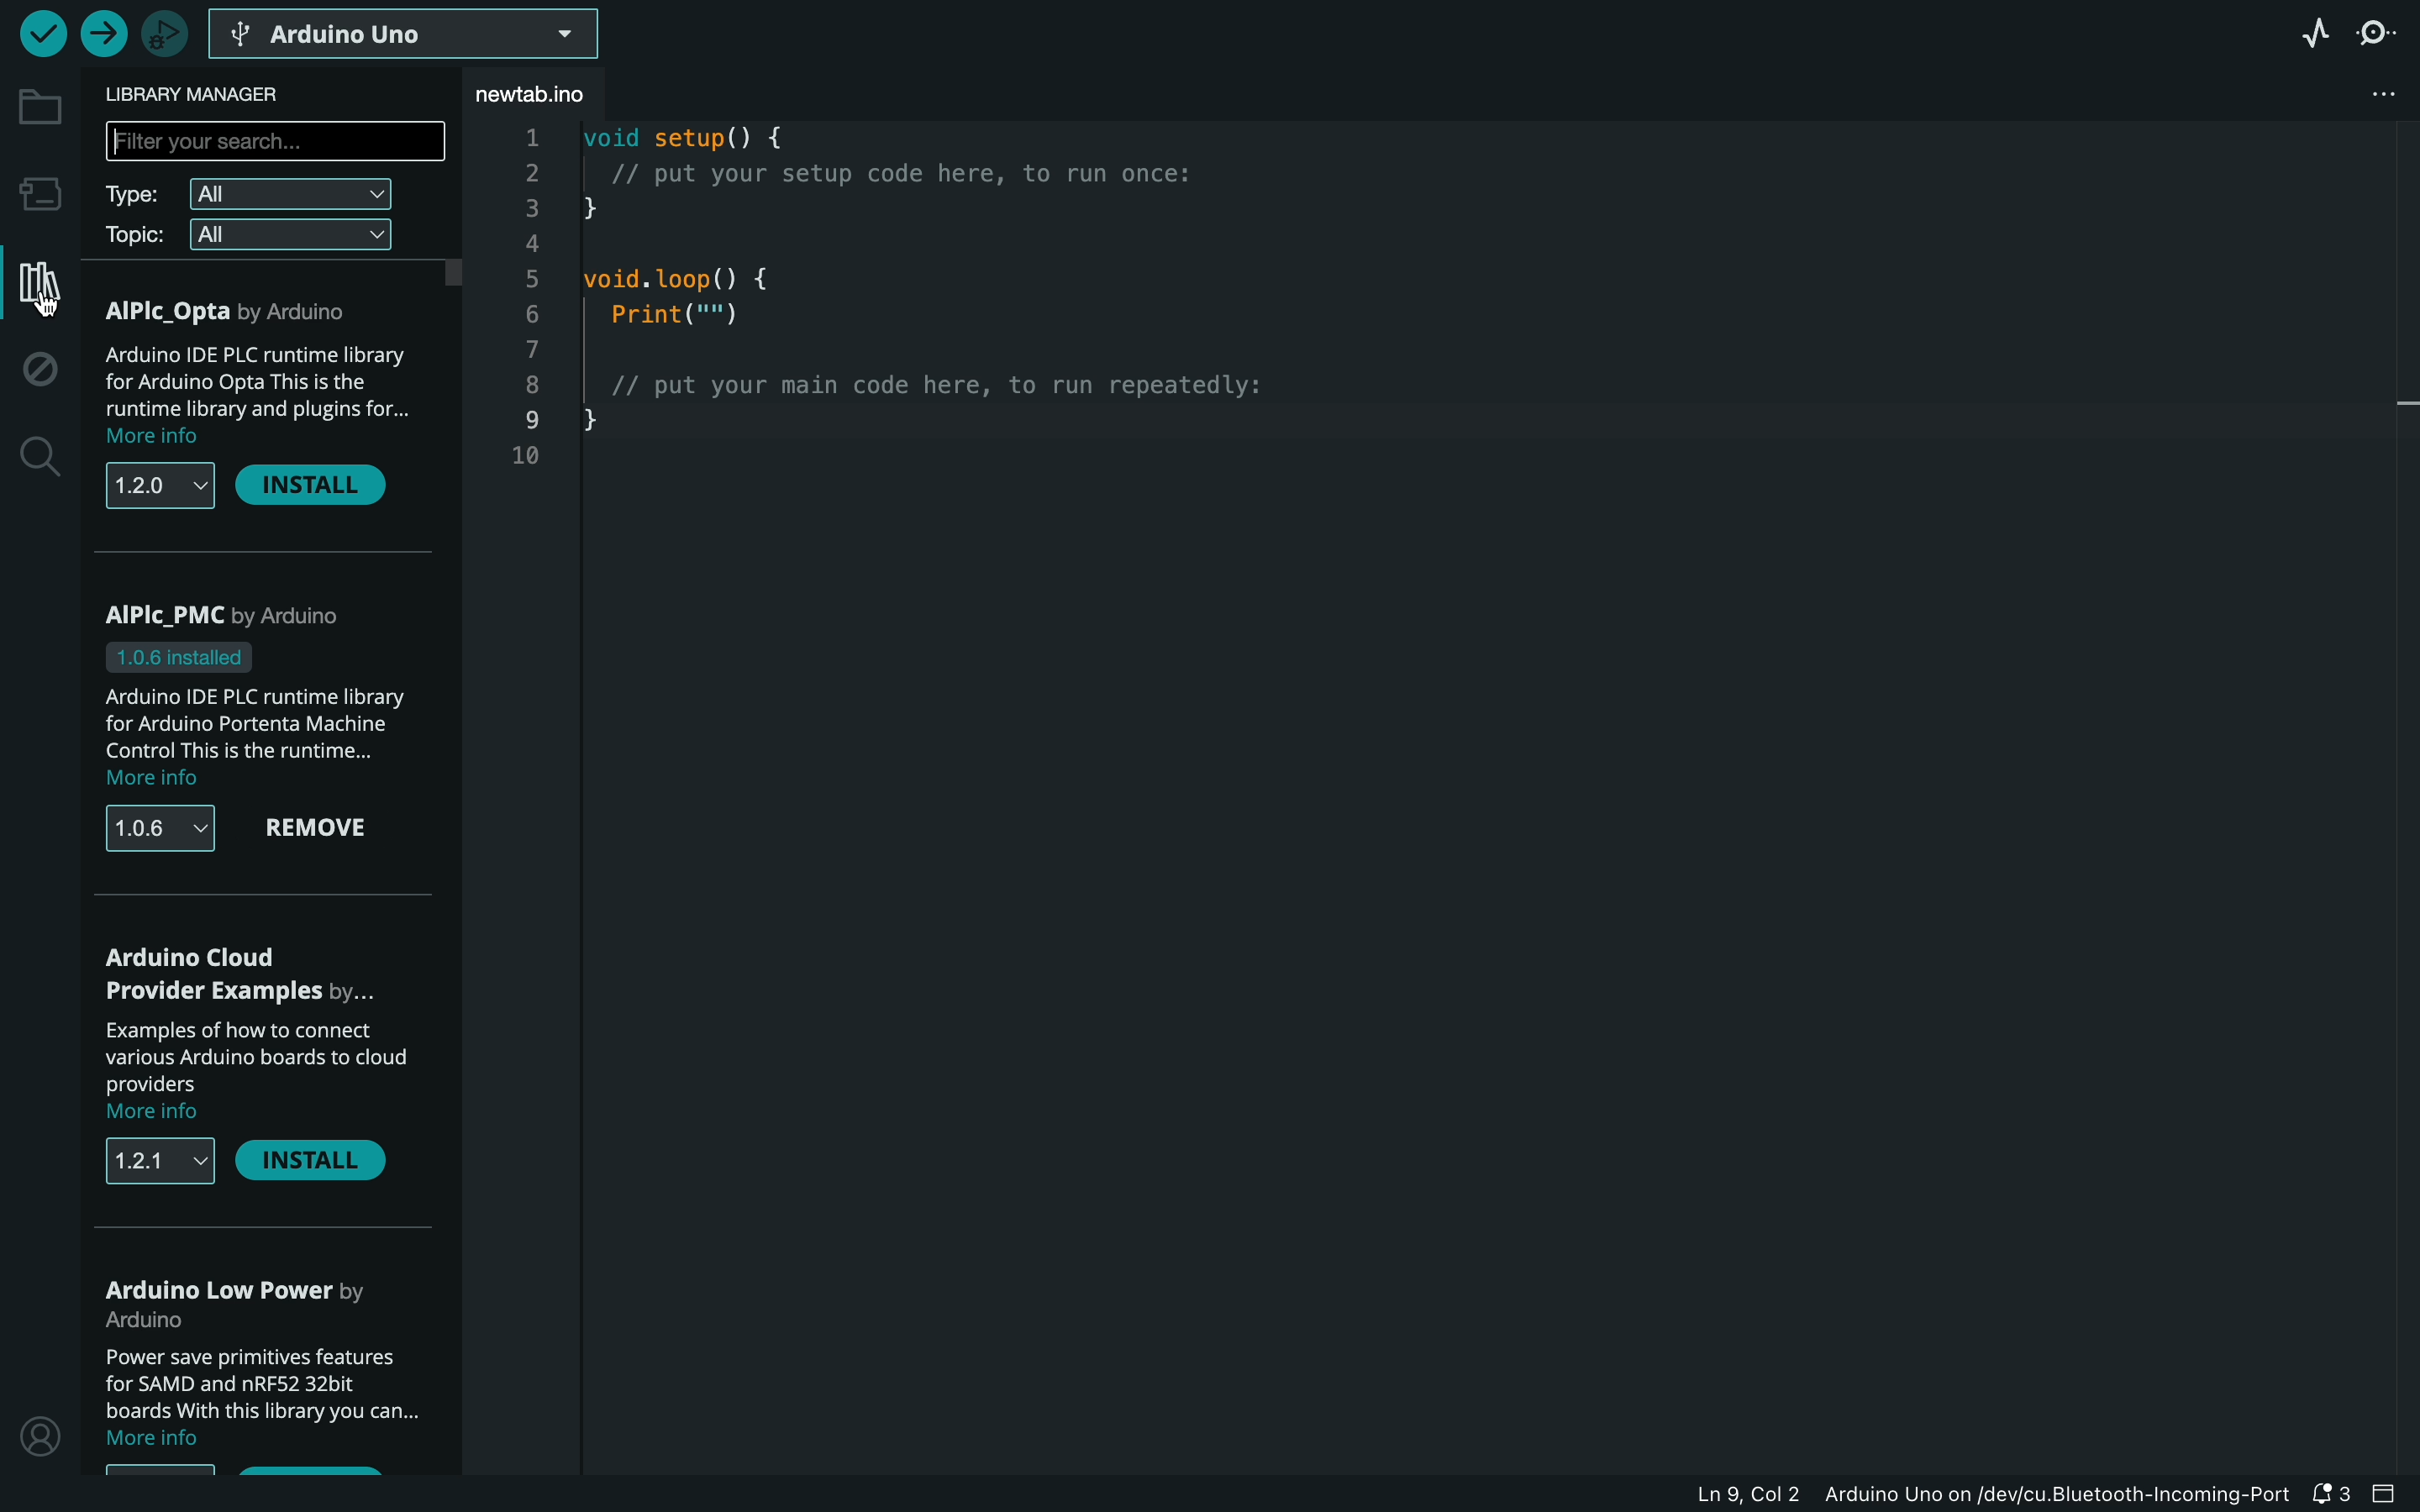  I want to click on verify, so click(40, 32).